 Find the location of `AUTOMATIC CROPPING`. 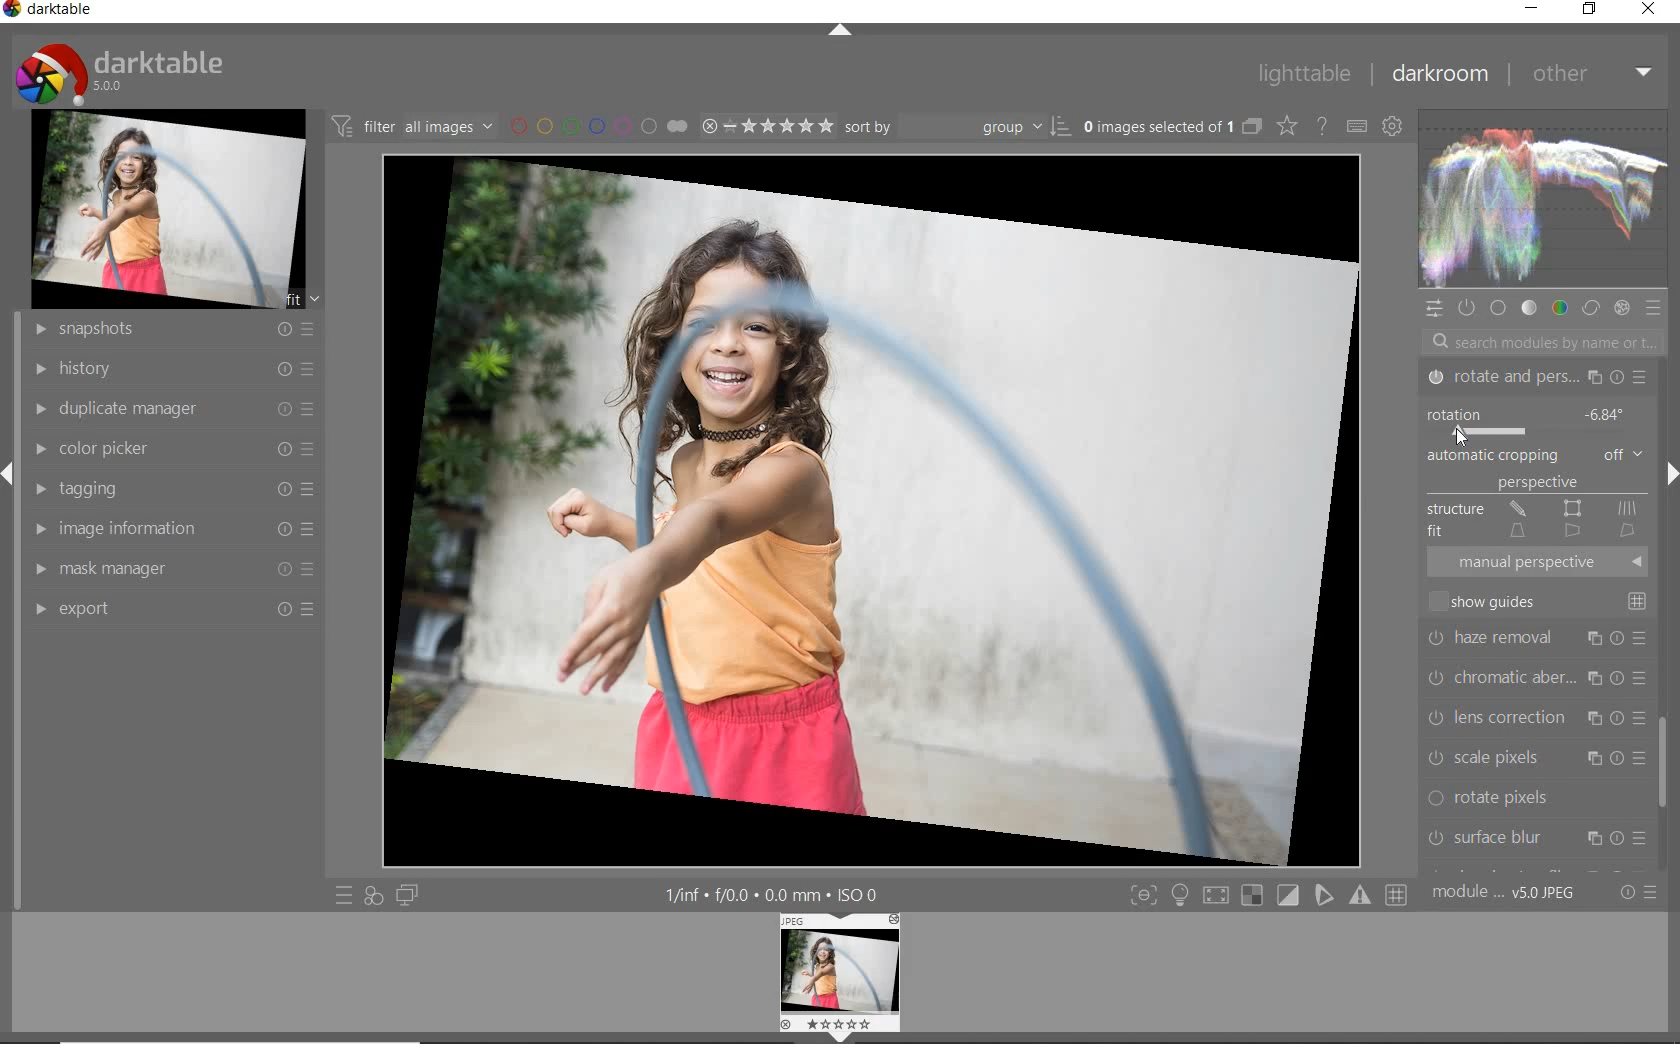

AUTOMATIC CROPPING is located at coordinates (1538, 456).